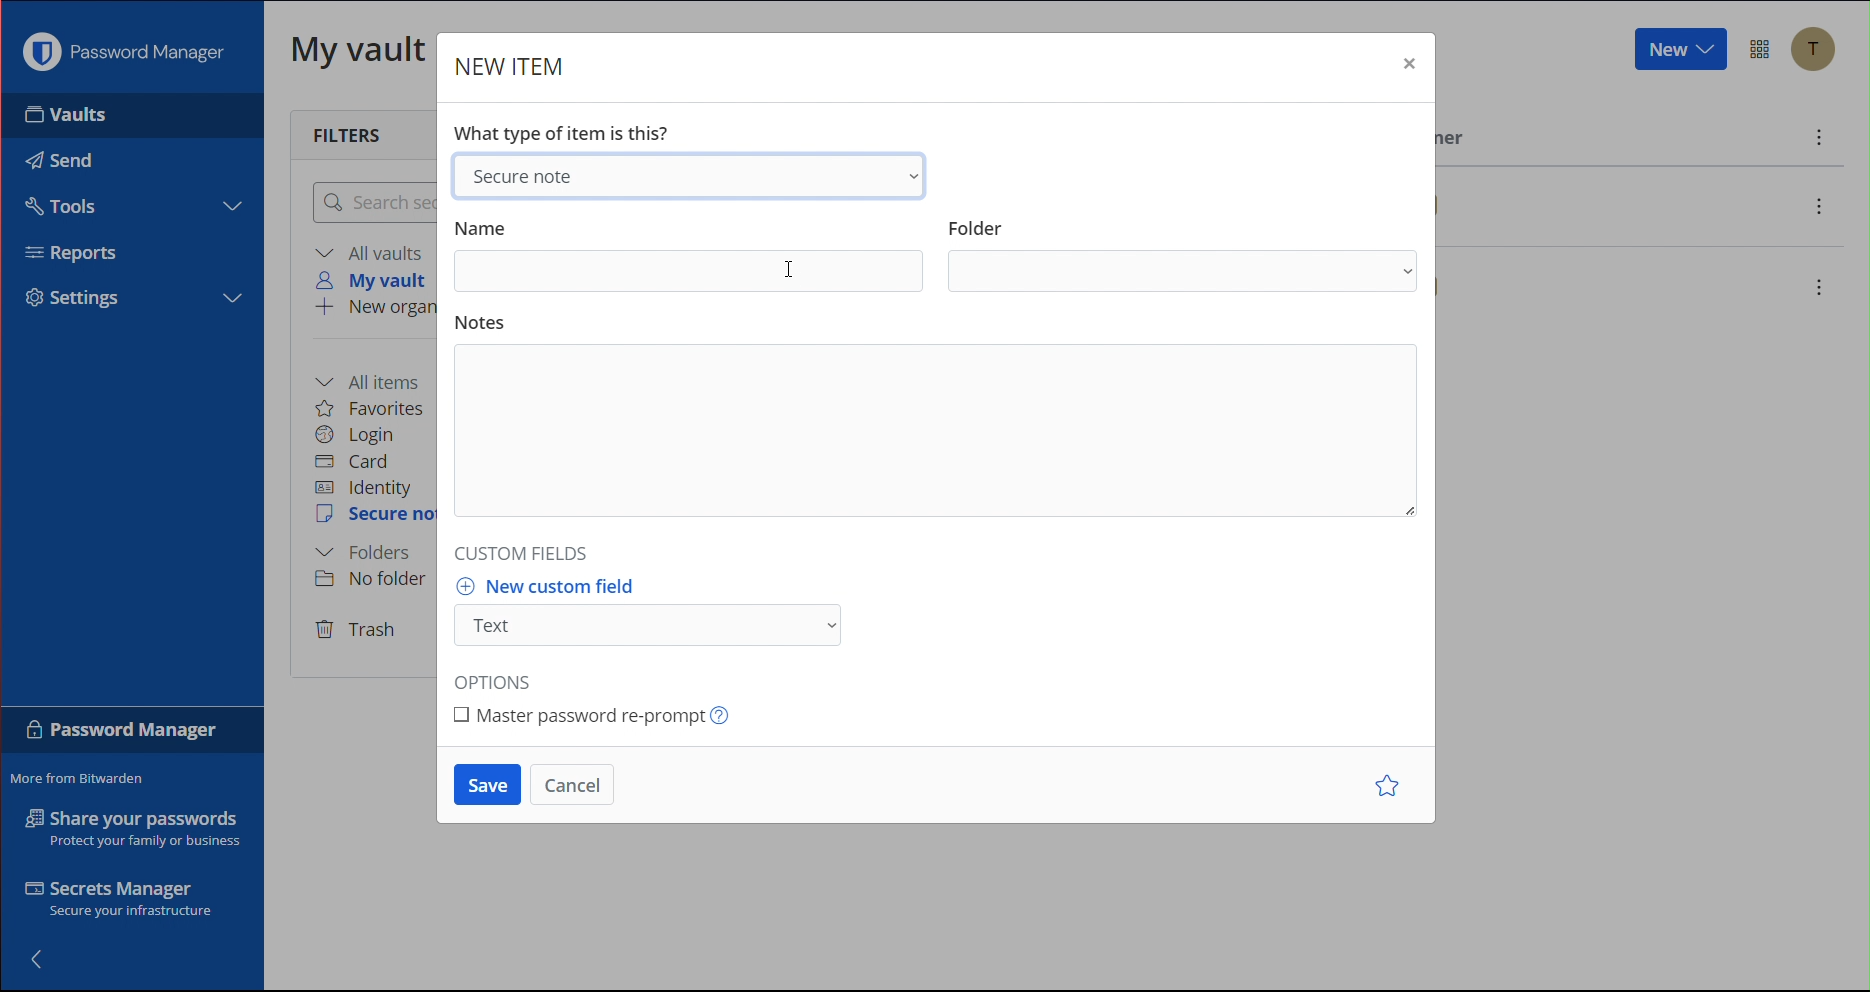  I want to click on All vaults, so click(373, 252).